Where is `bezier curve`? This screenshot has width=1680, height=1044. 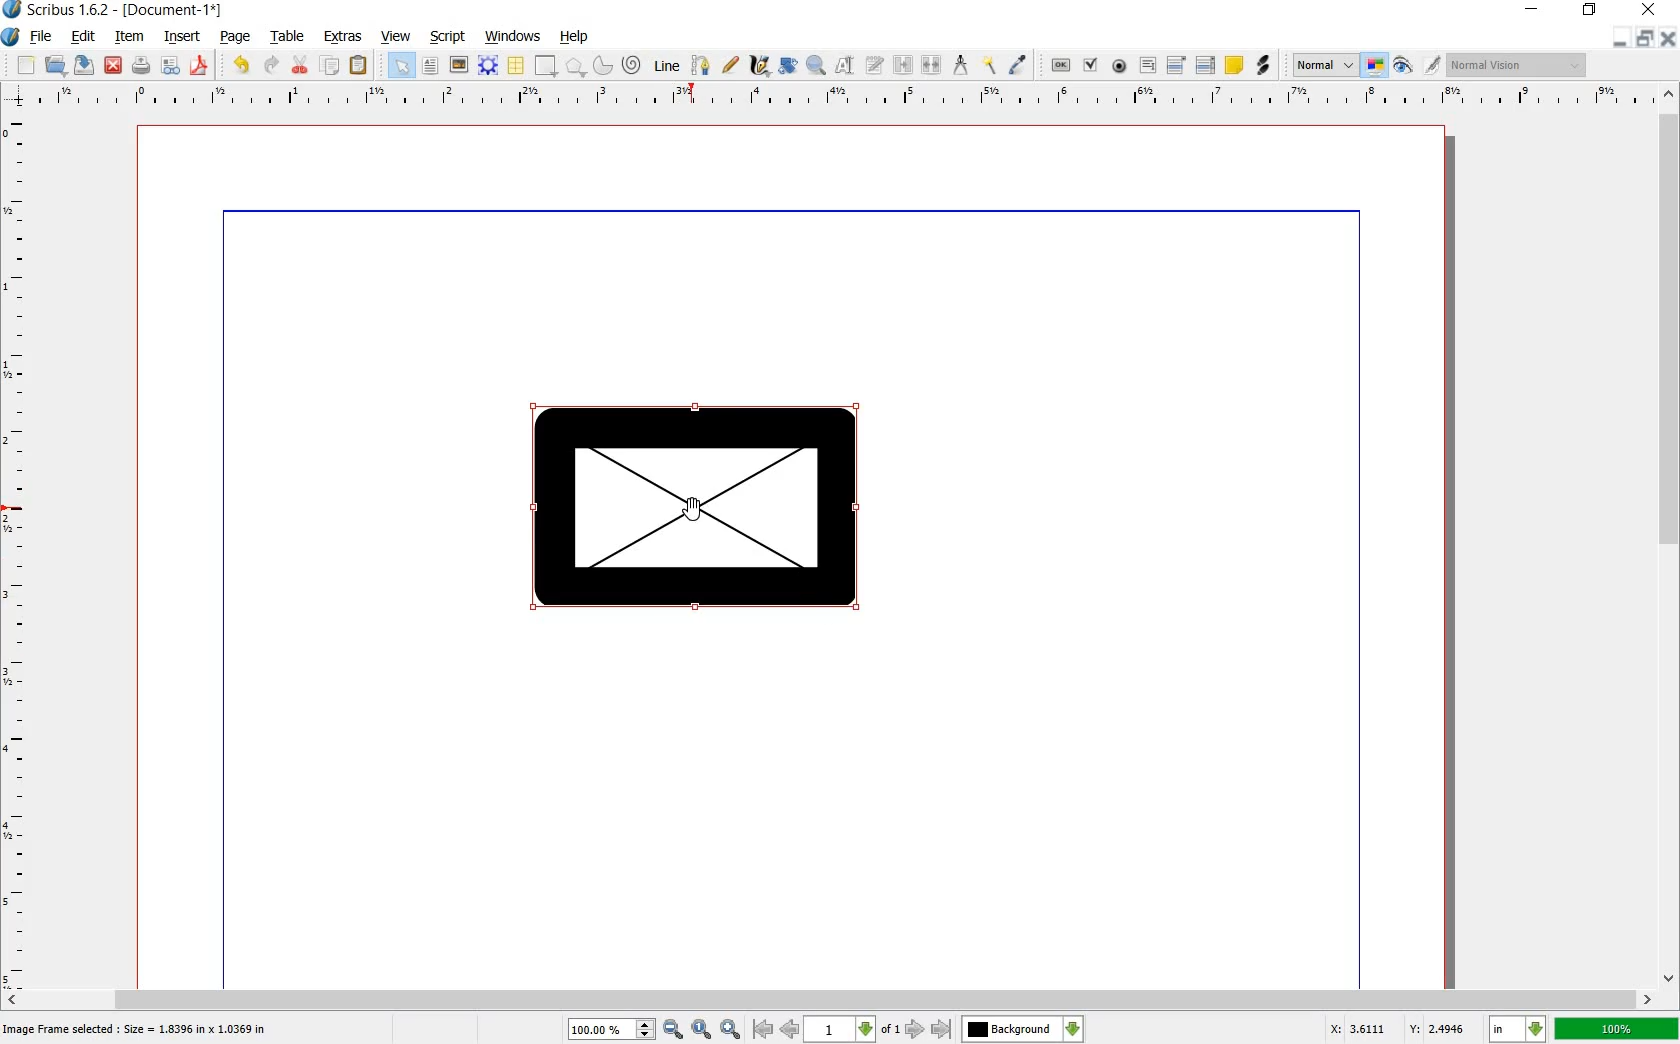 bezier curve is located at coordinates (698, 66).